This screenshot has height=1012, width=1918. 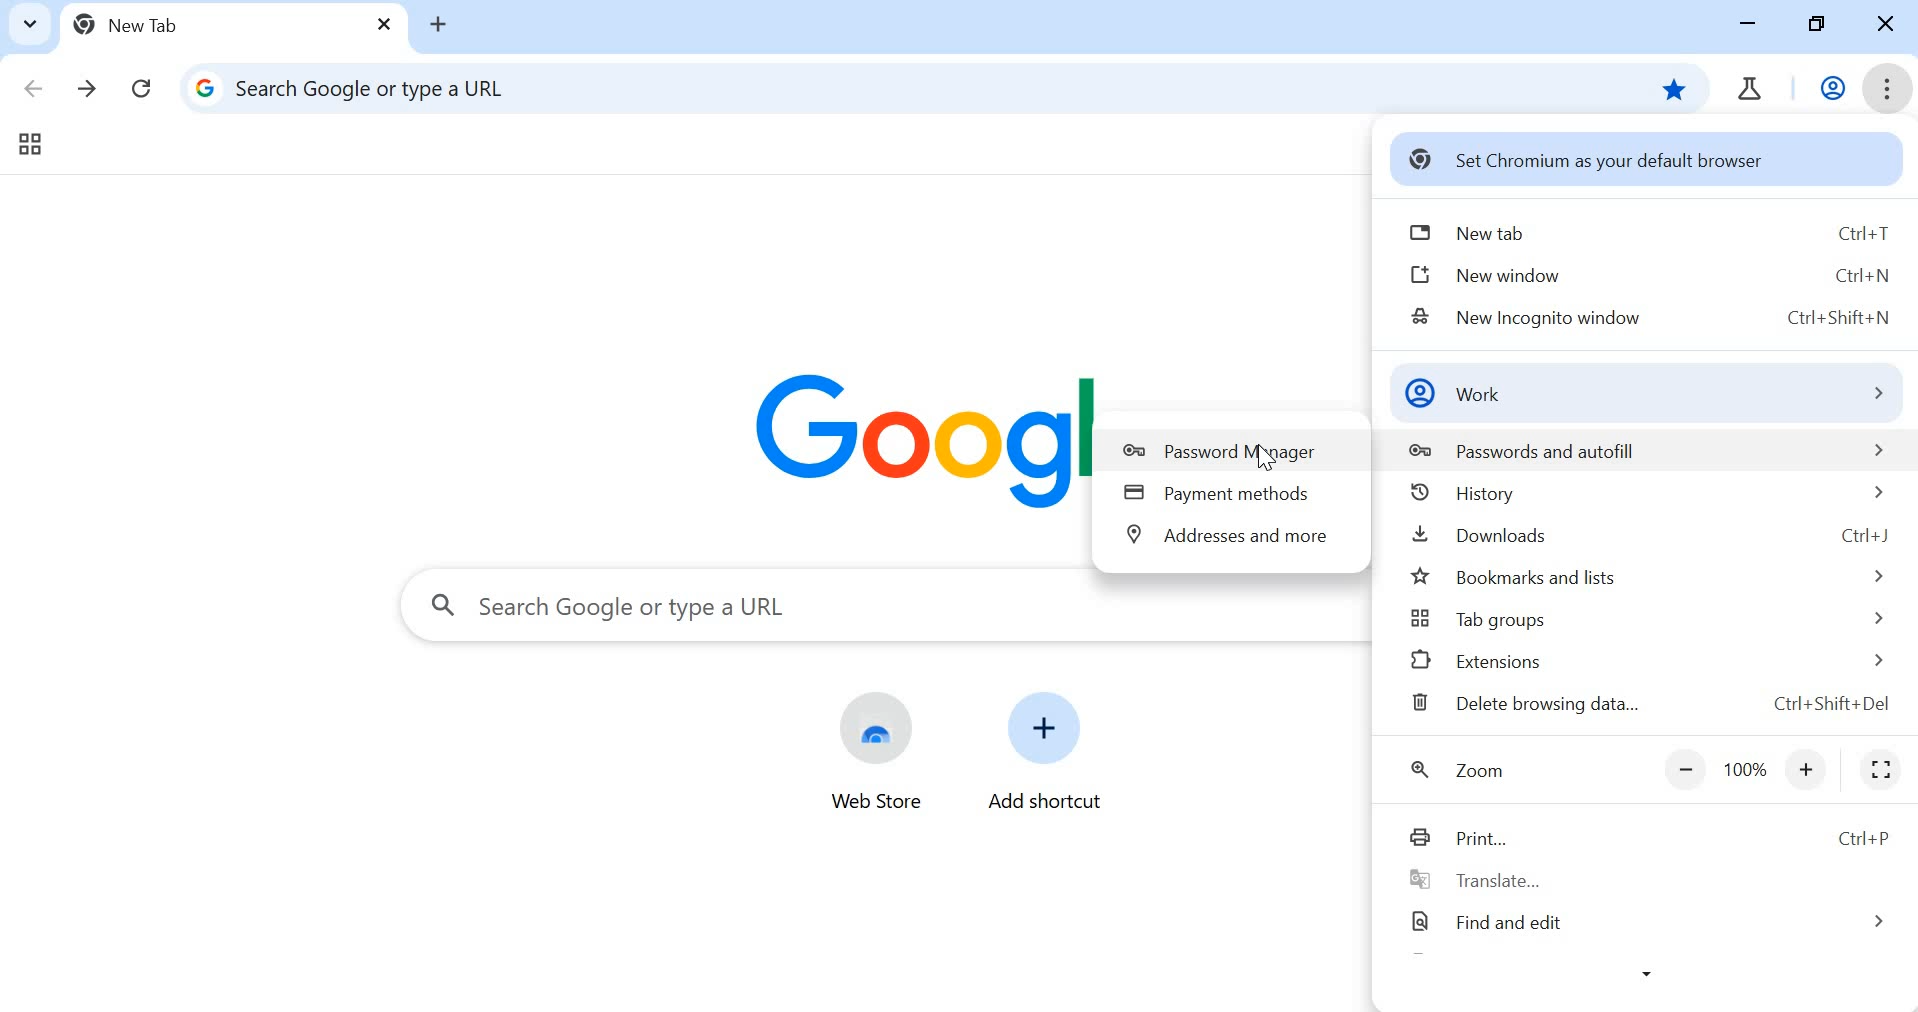 I want to click on close, so click(x=1886, y=28).